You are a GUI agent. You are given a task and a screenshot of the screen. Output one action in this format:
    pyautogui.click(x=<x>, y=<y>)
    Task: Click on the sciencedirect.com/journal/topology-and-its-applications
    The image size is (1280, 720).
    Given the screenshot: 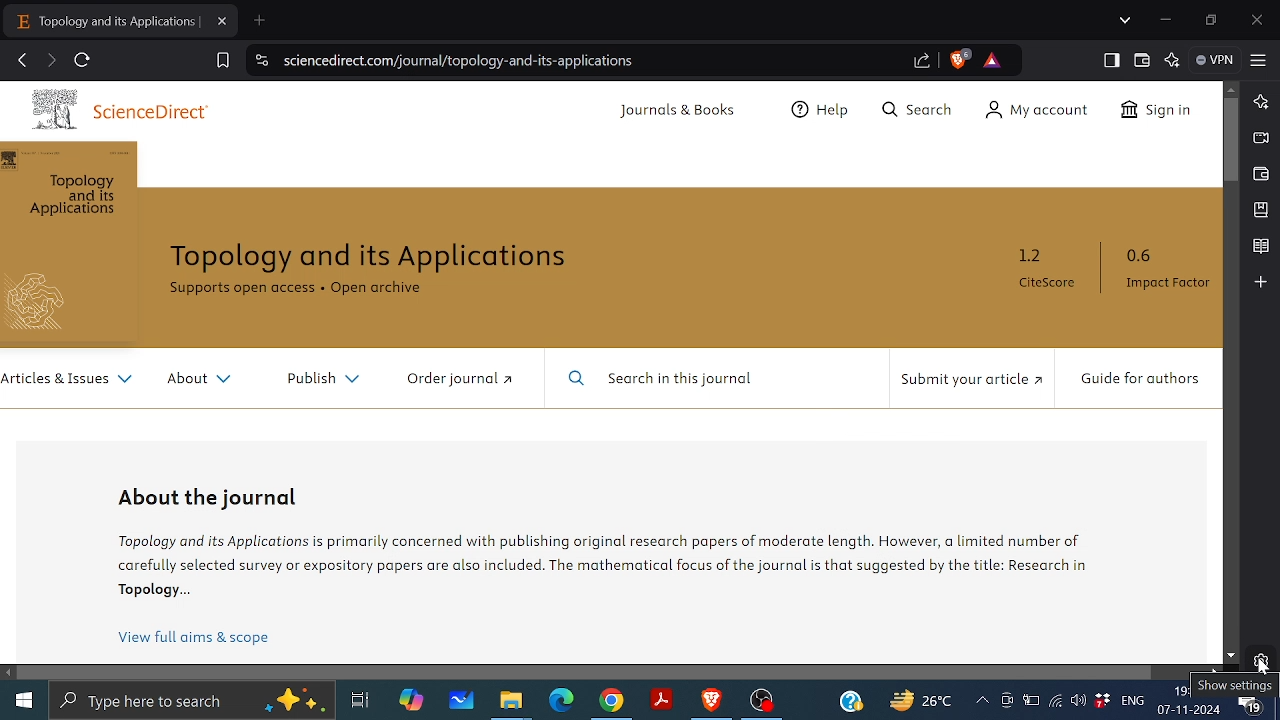 What is the action you would take?
    pyautogui.click(x=589, y=61)
    